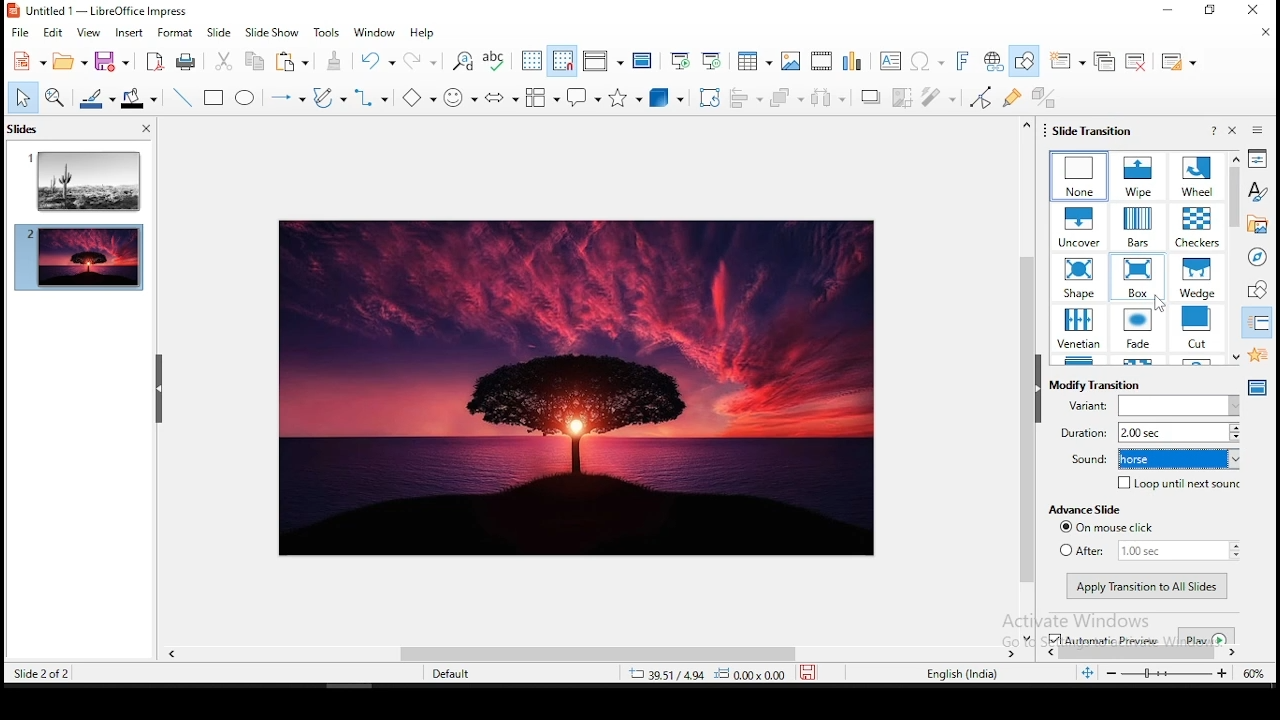  I want to click on apply transition to all slides, so click(1148, 587).